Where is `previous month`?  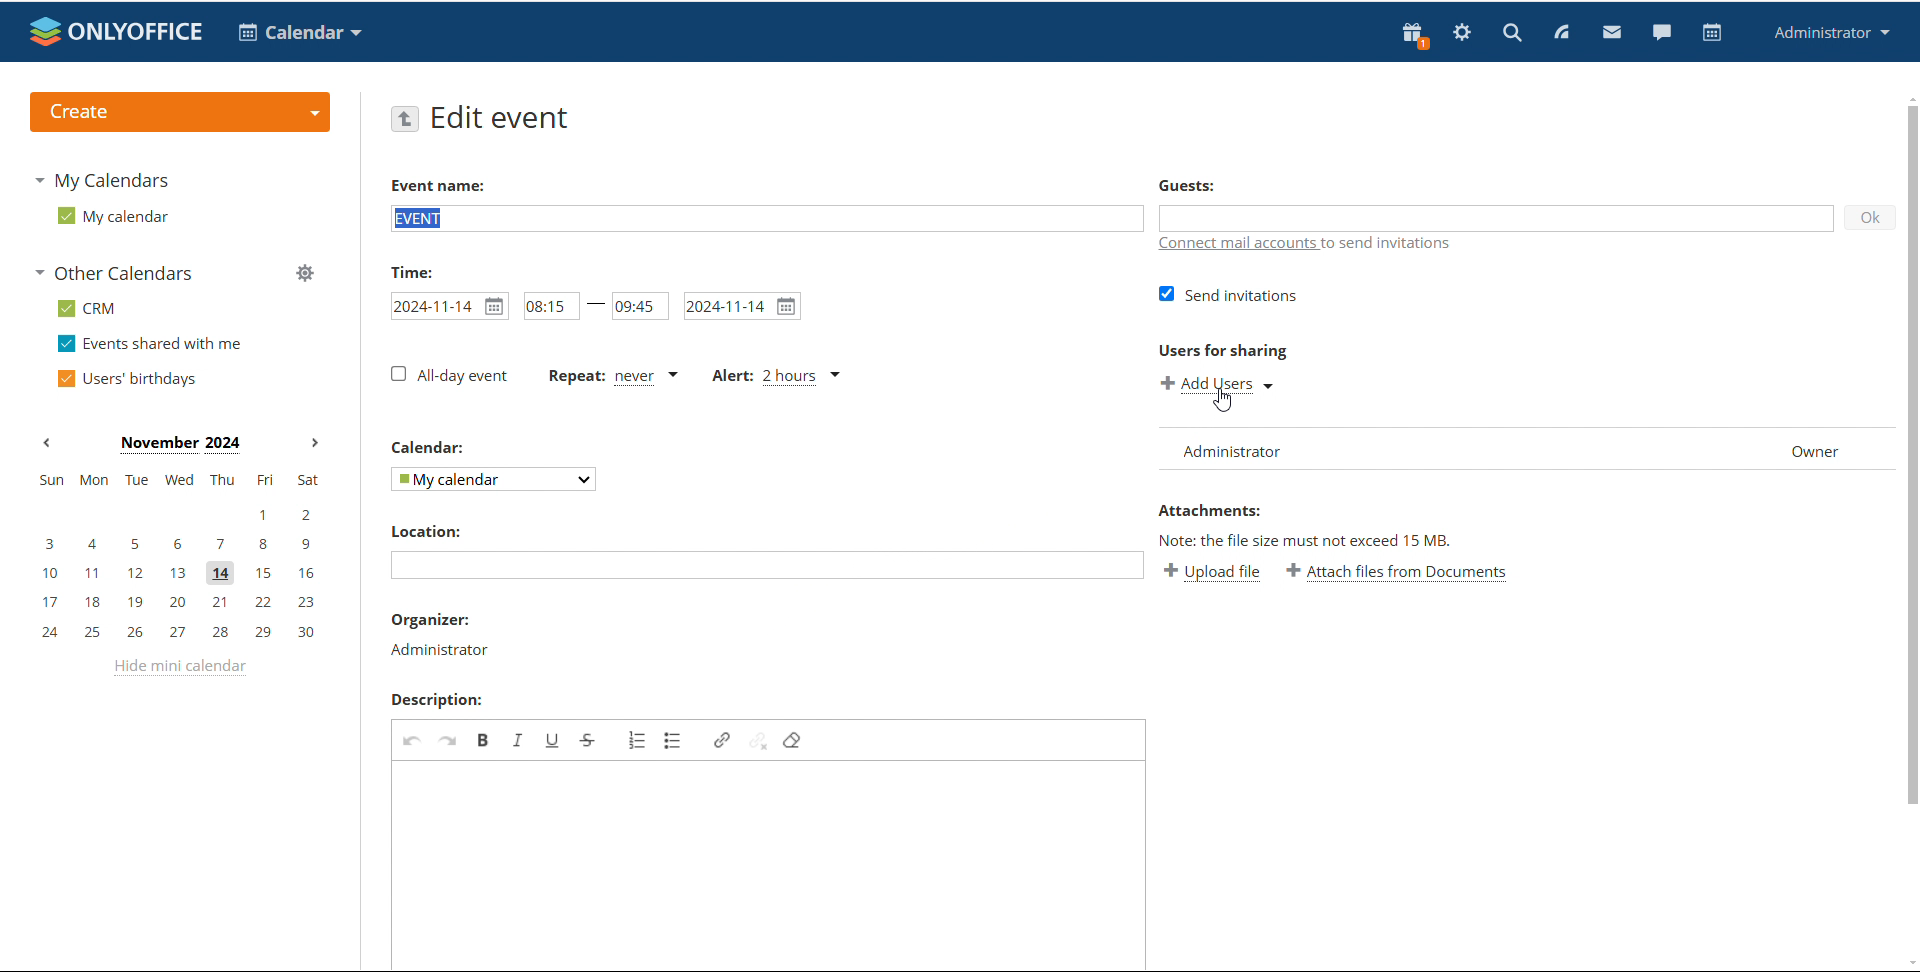 previous month is located at coordinates (46, 443).